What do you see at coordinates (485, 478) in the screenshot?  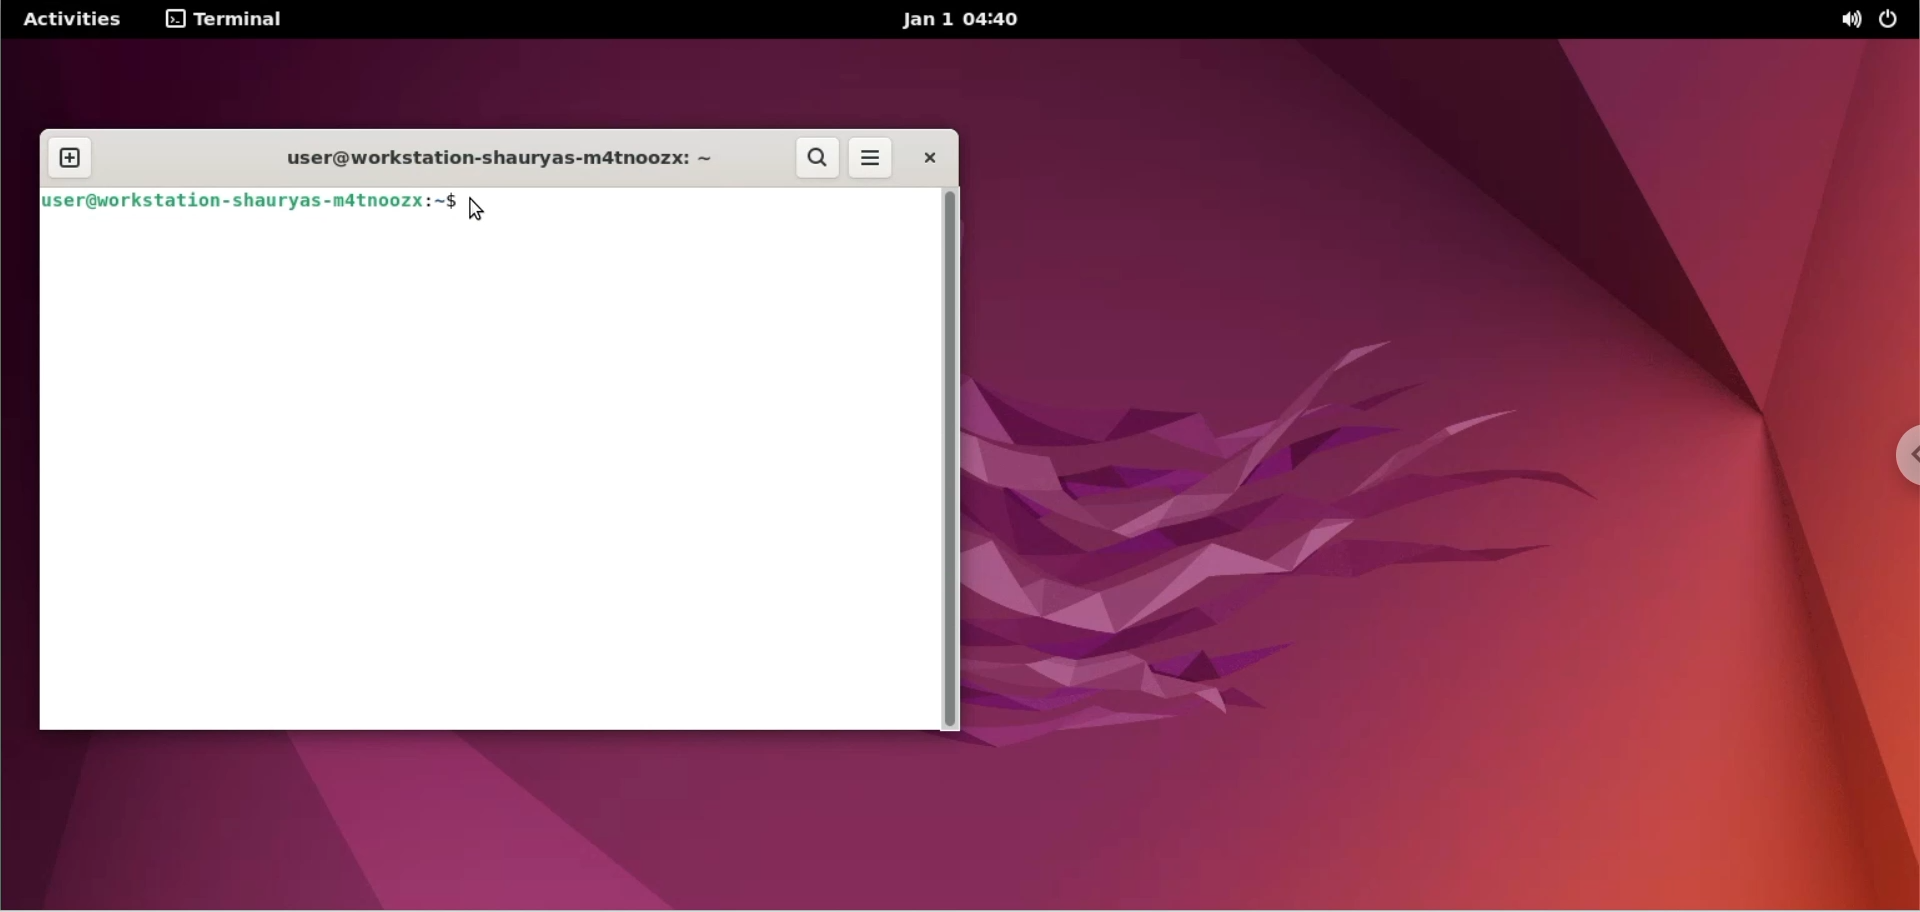 I see `command input box` at bounding box center [485, 478].